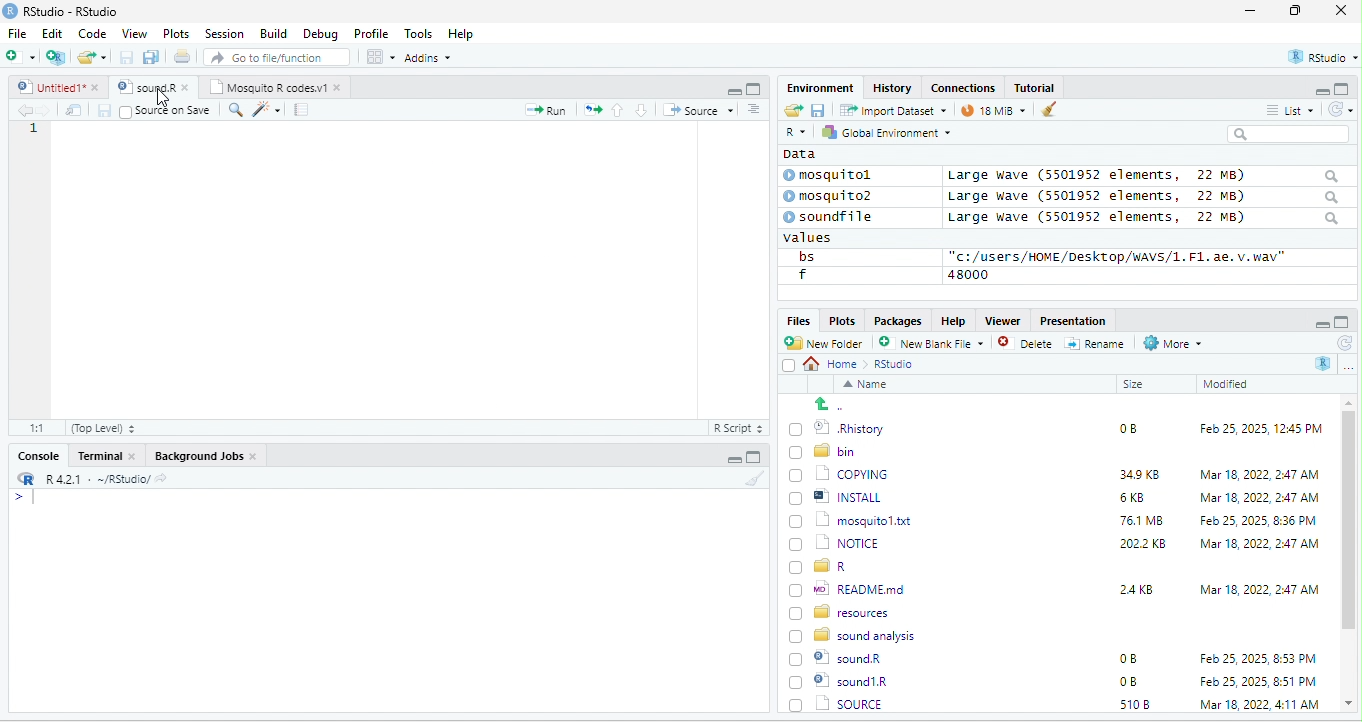 The height and width of the screenshot is (722, 1362). What do you see at coordinates (895, 364) in the screenshot?
I see `Rstudio` at bounding box center [895, 364].